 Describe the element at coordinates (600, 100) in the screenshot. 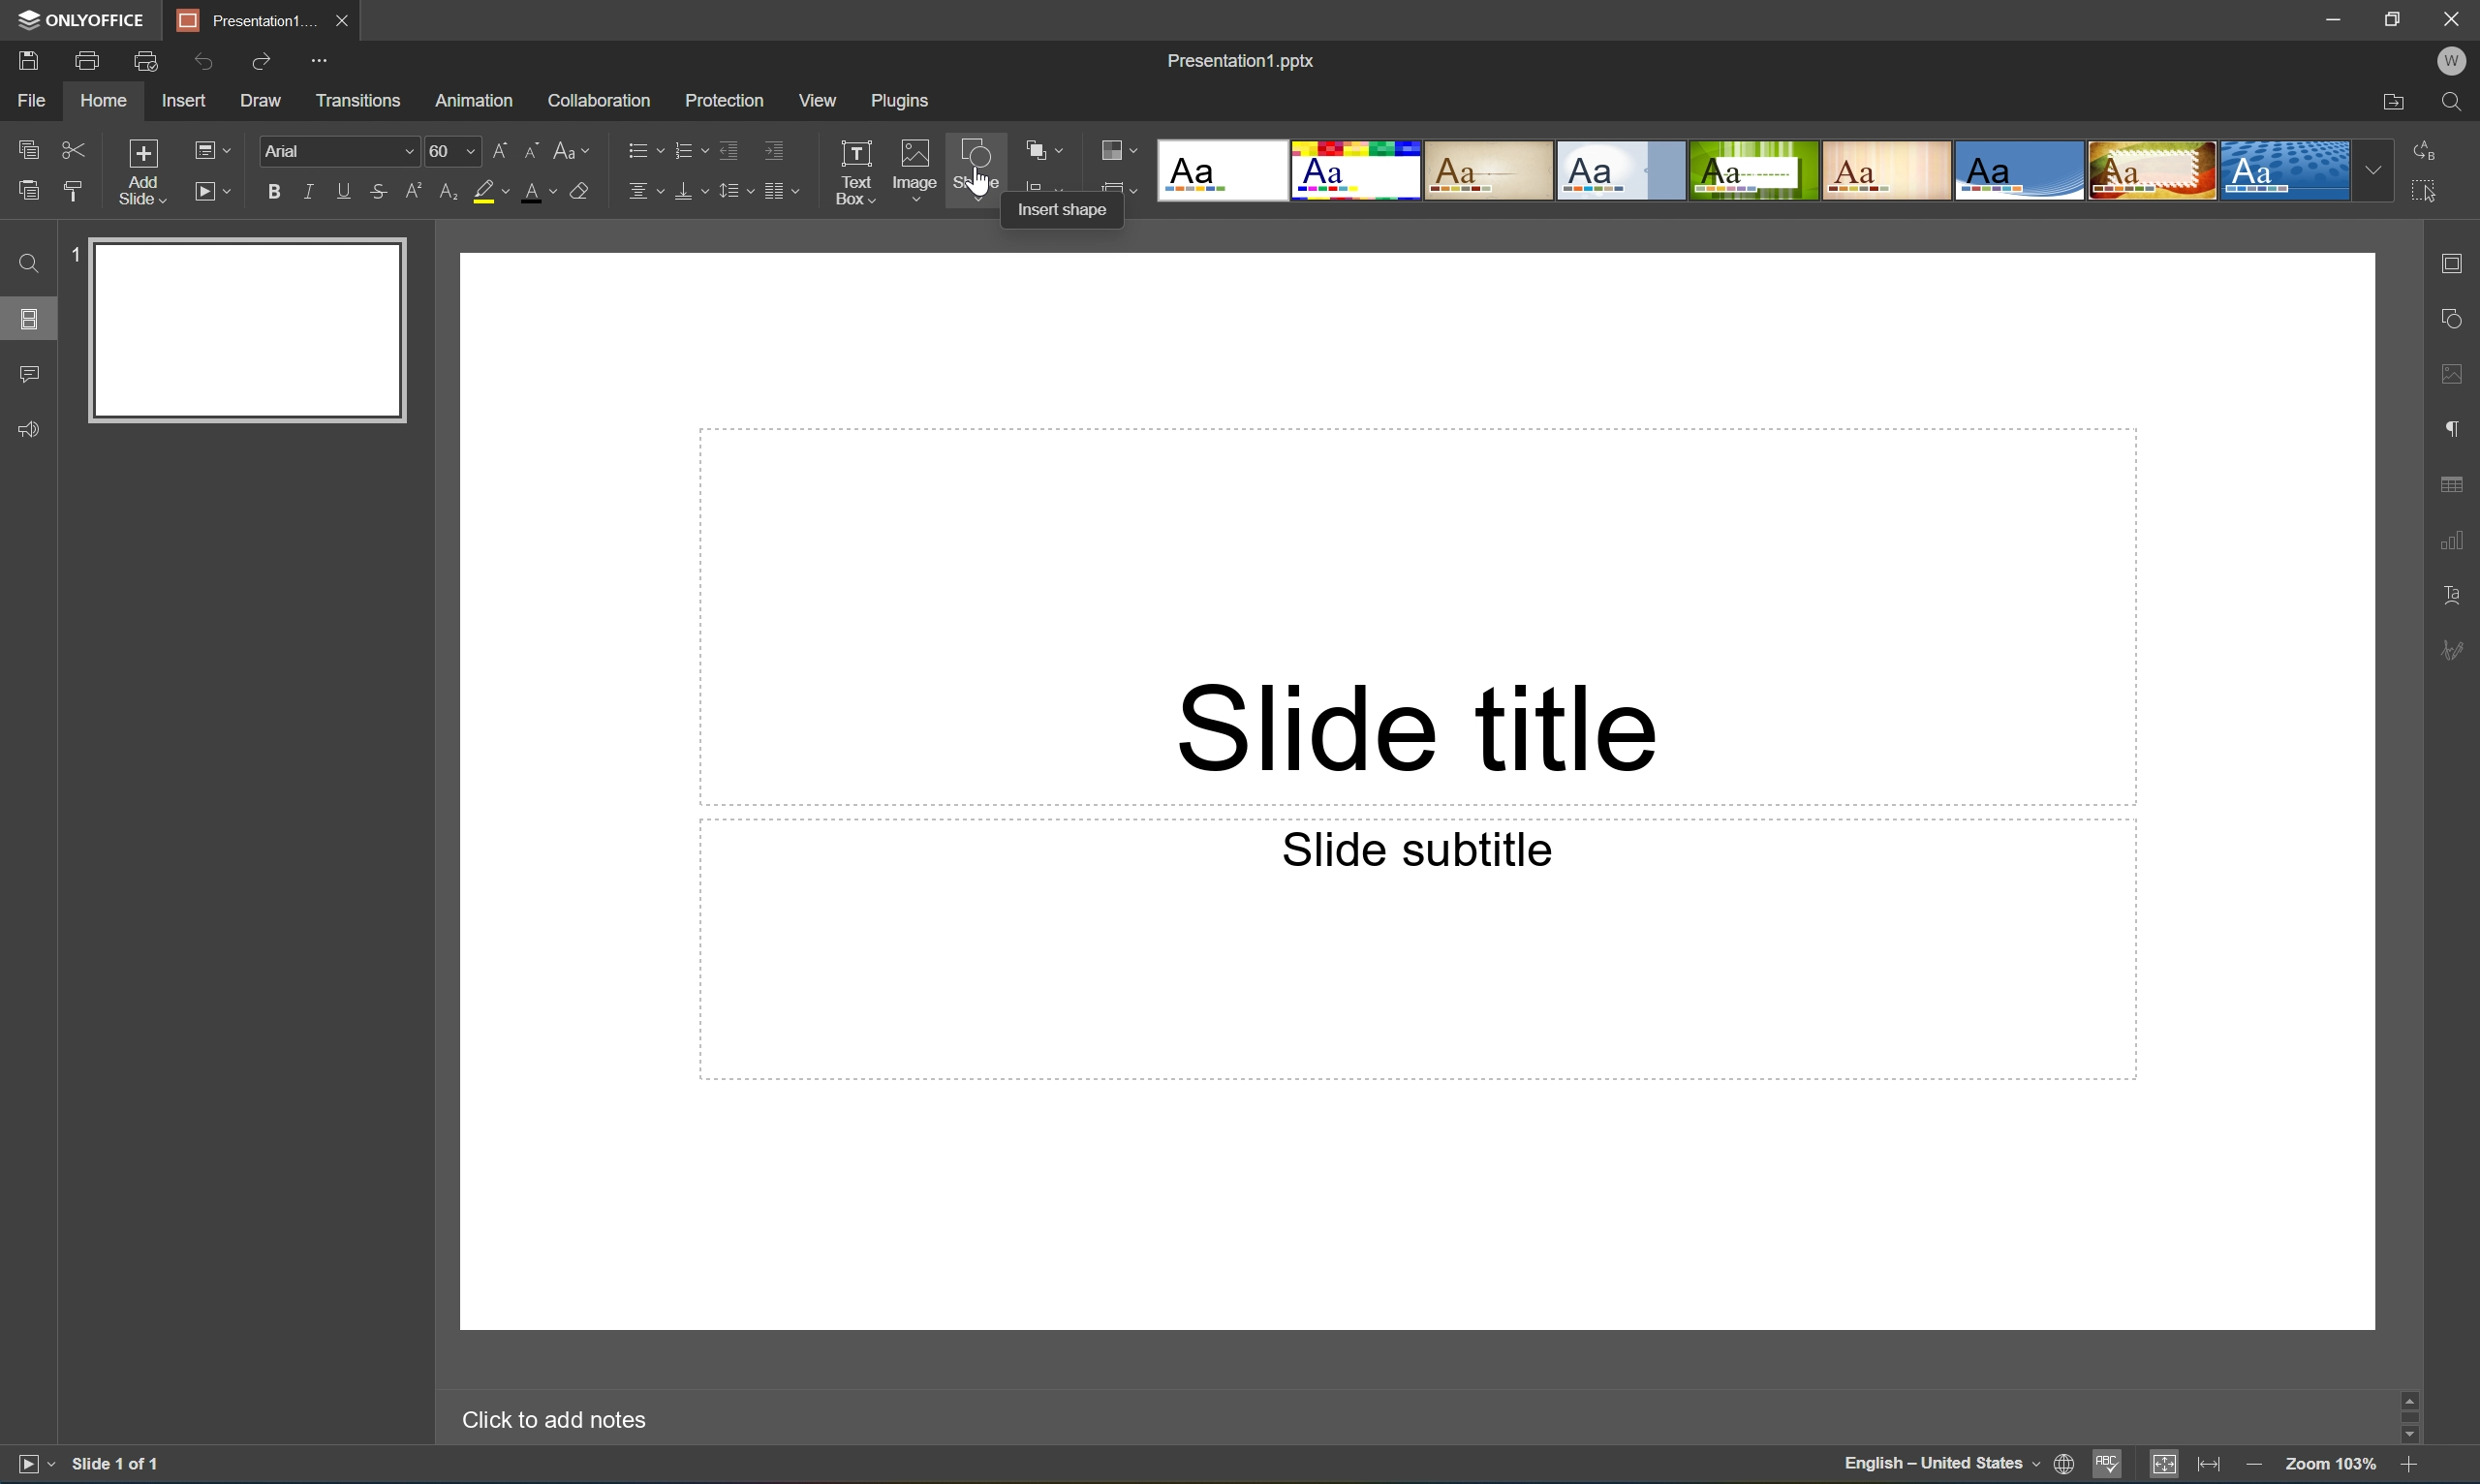

I see `Collaboration` at that location.